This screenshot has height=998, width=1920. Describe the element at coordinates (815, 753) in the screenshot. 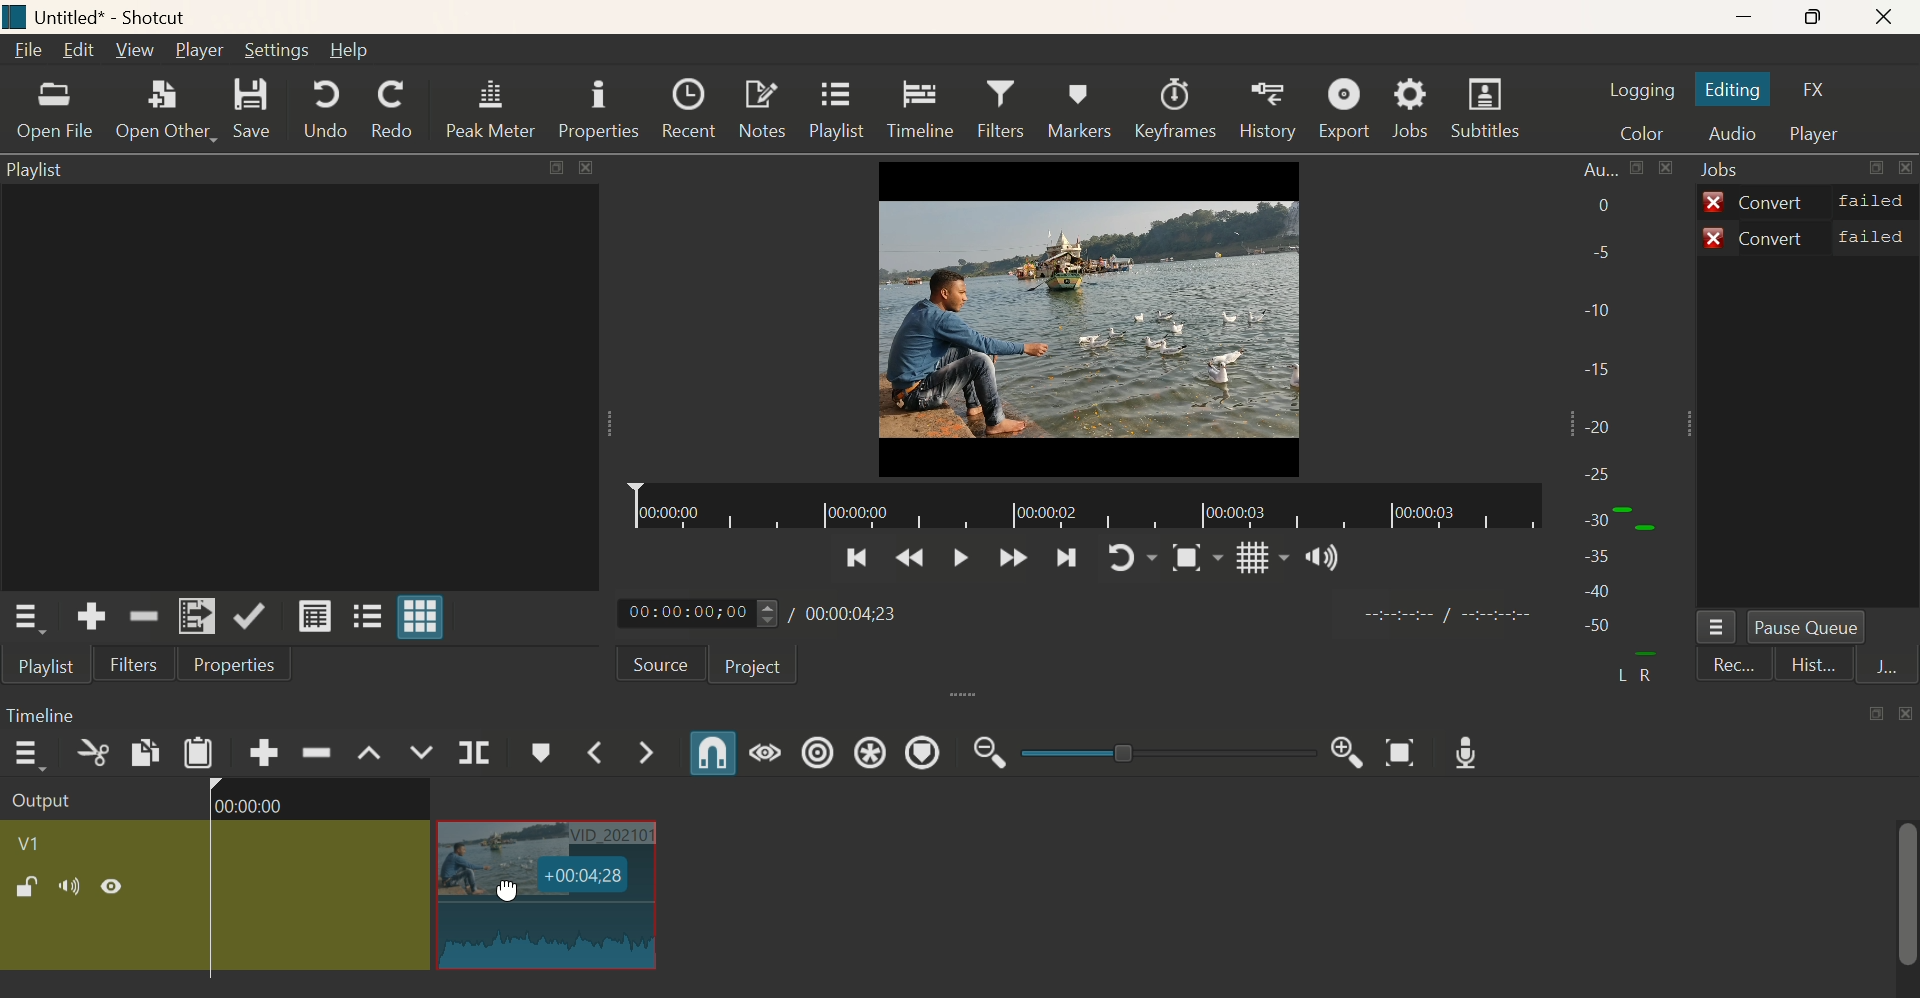

I see `` at that location.